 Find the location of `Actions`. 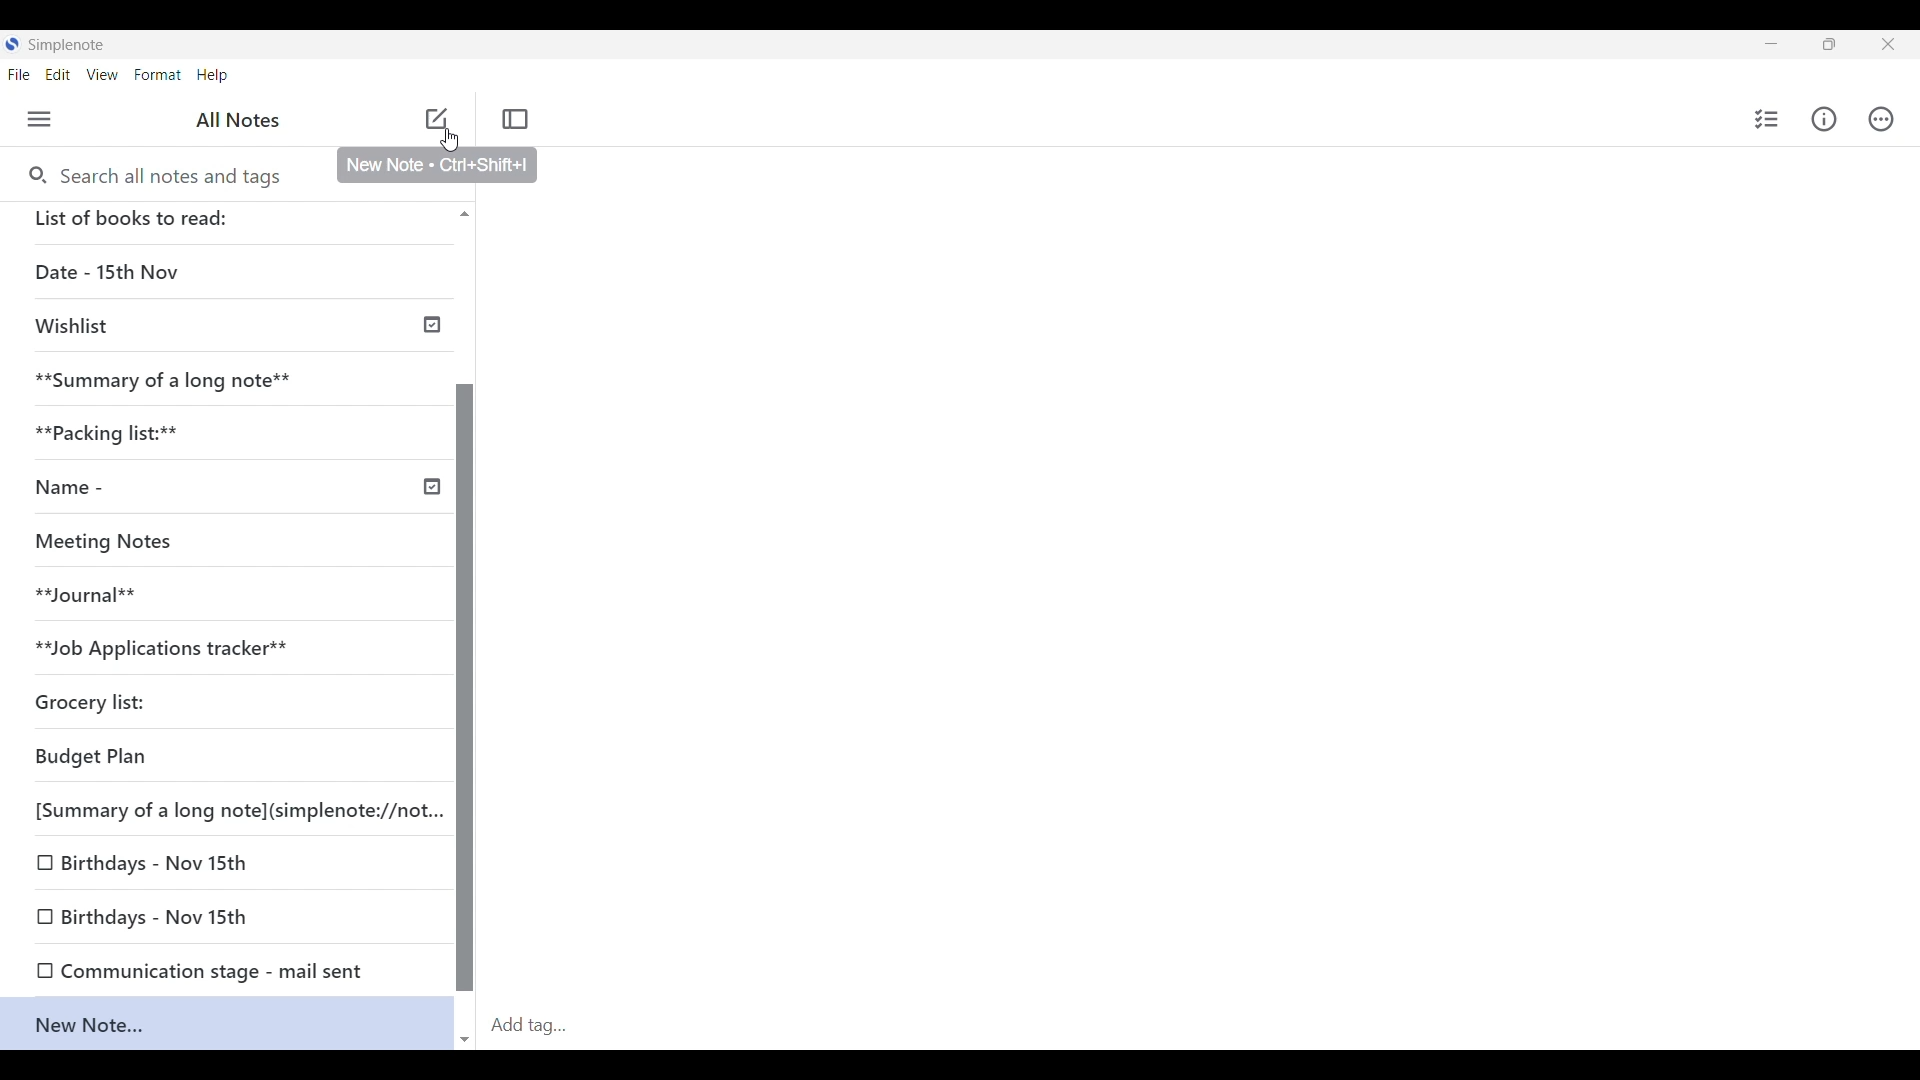

Actions is located at coordinates (1890, 119).